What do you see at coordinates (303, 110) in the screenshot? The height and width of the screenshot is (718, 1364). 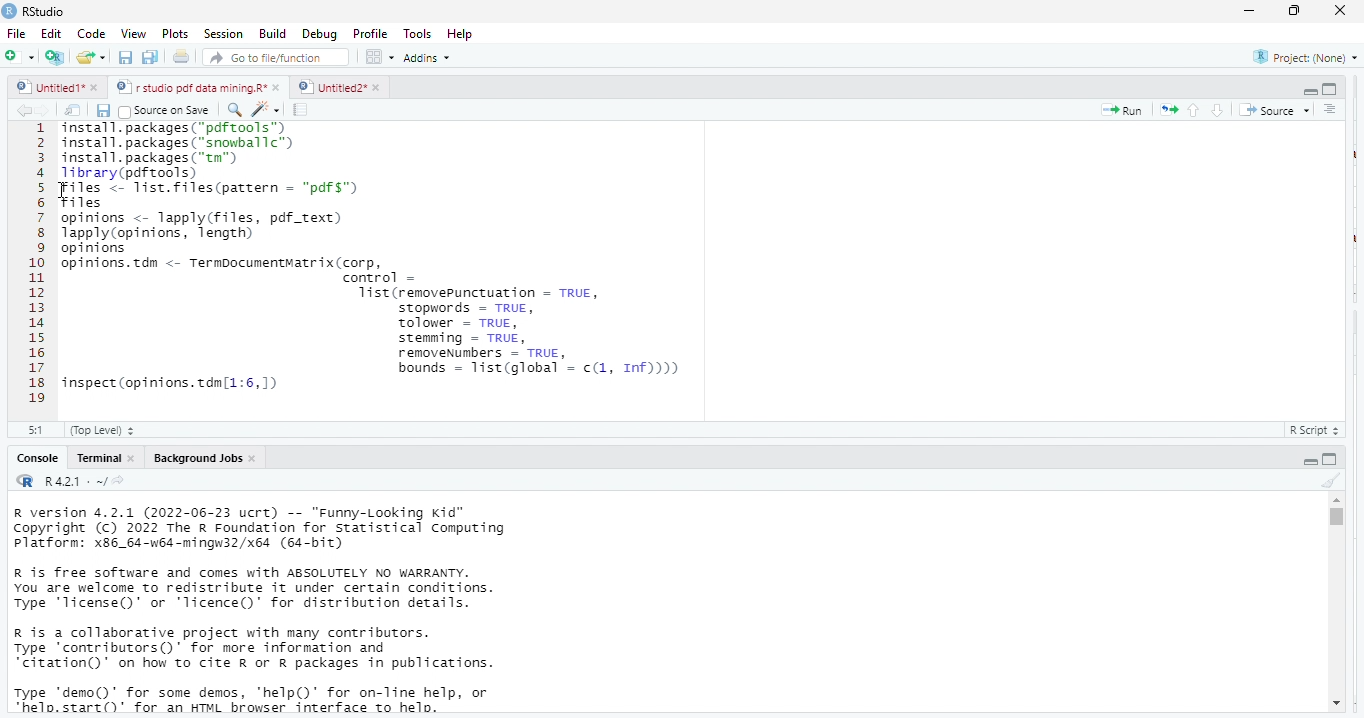 I see `compile report` at bounding box center [303, 110].